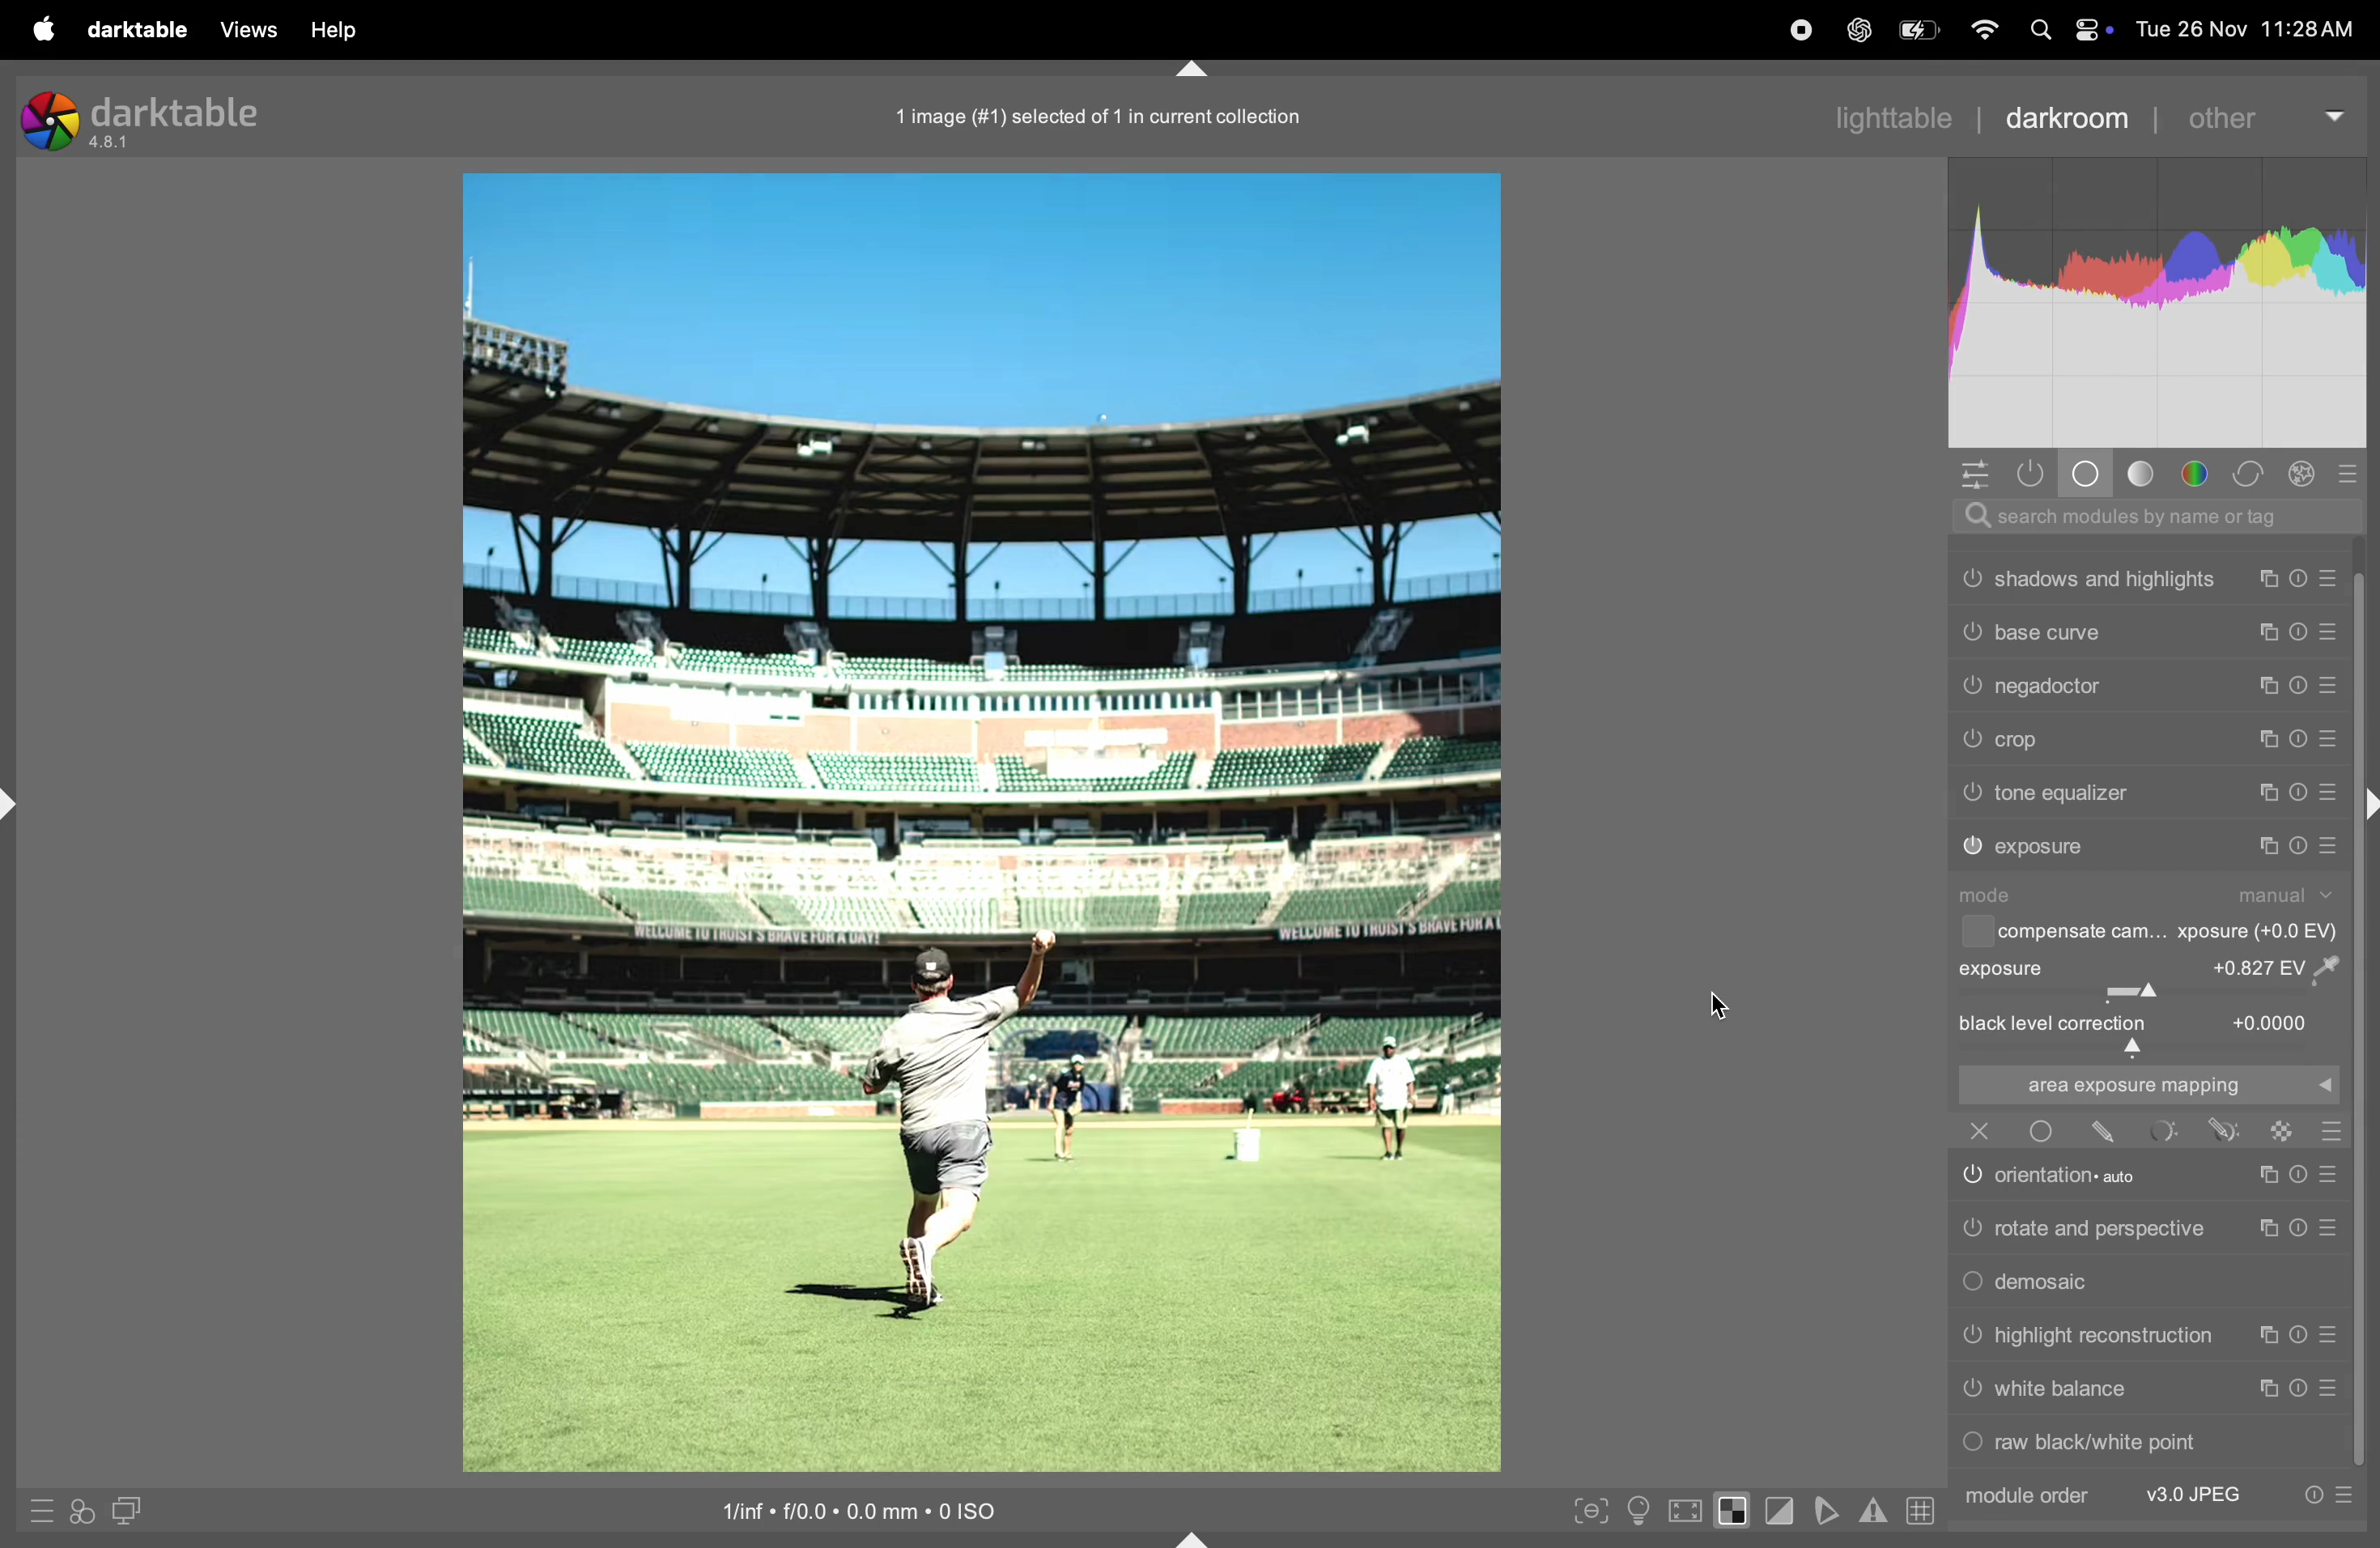  What do you see at coordinates (2272, 686) in the screenshot?
I see `copy` at bounding box center [2272, 686].